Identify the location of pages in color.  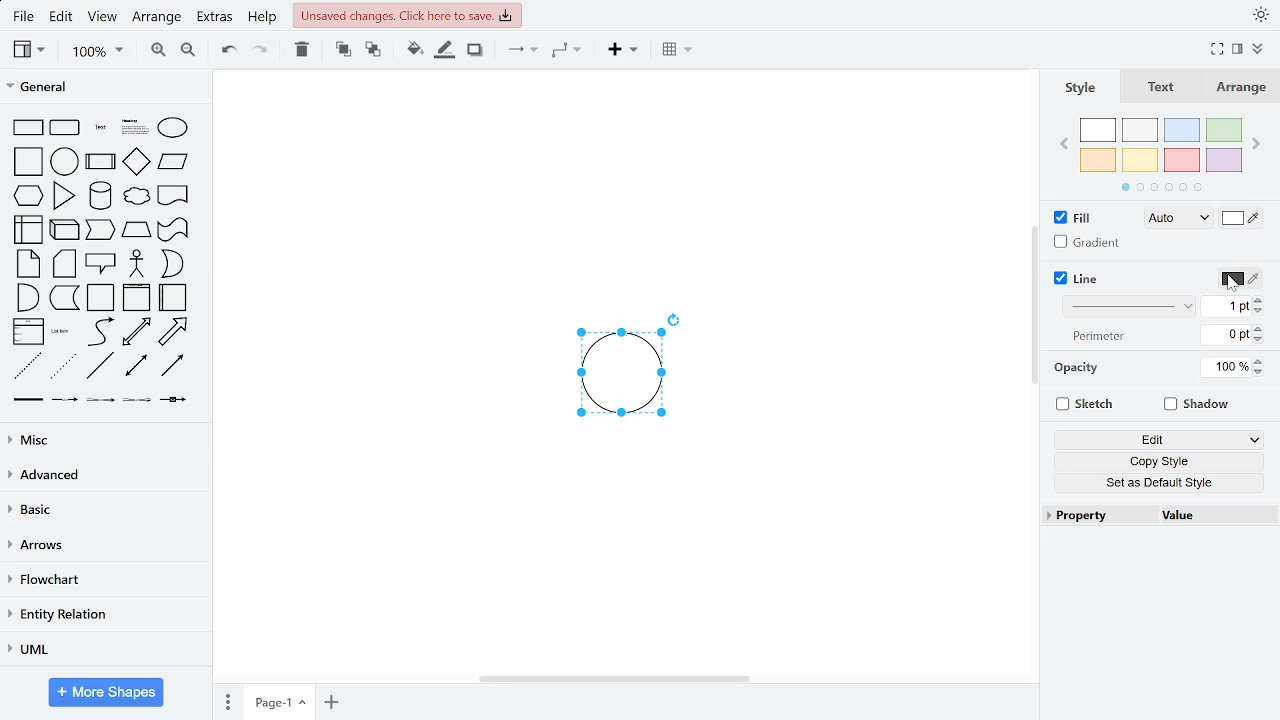
(1162, 188).